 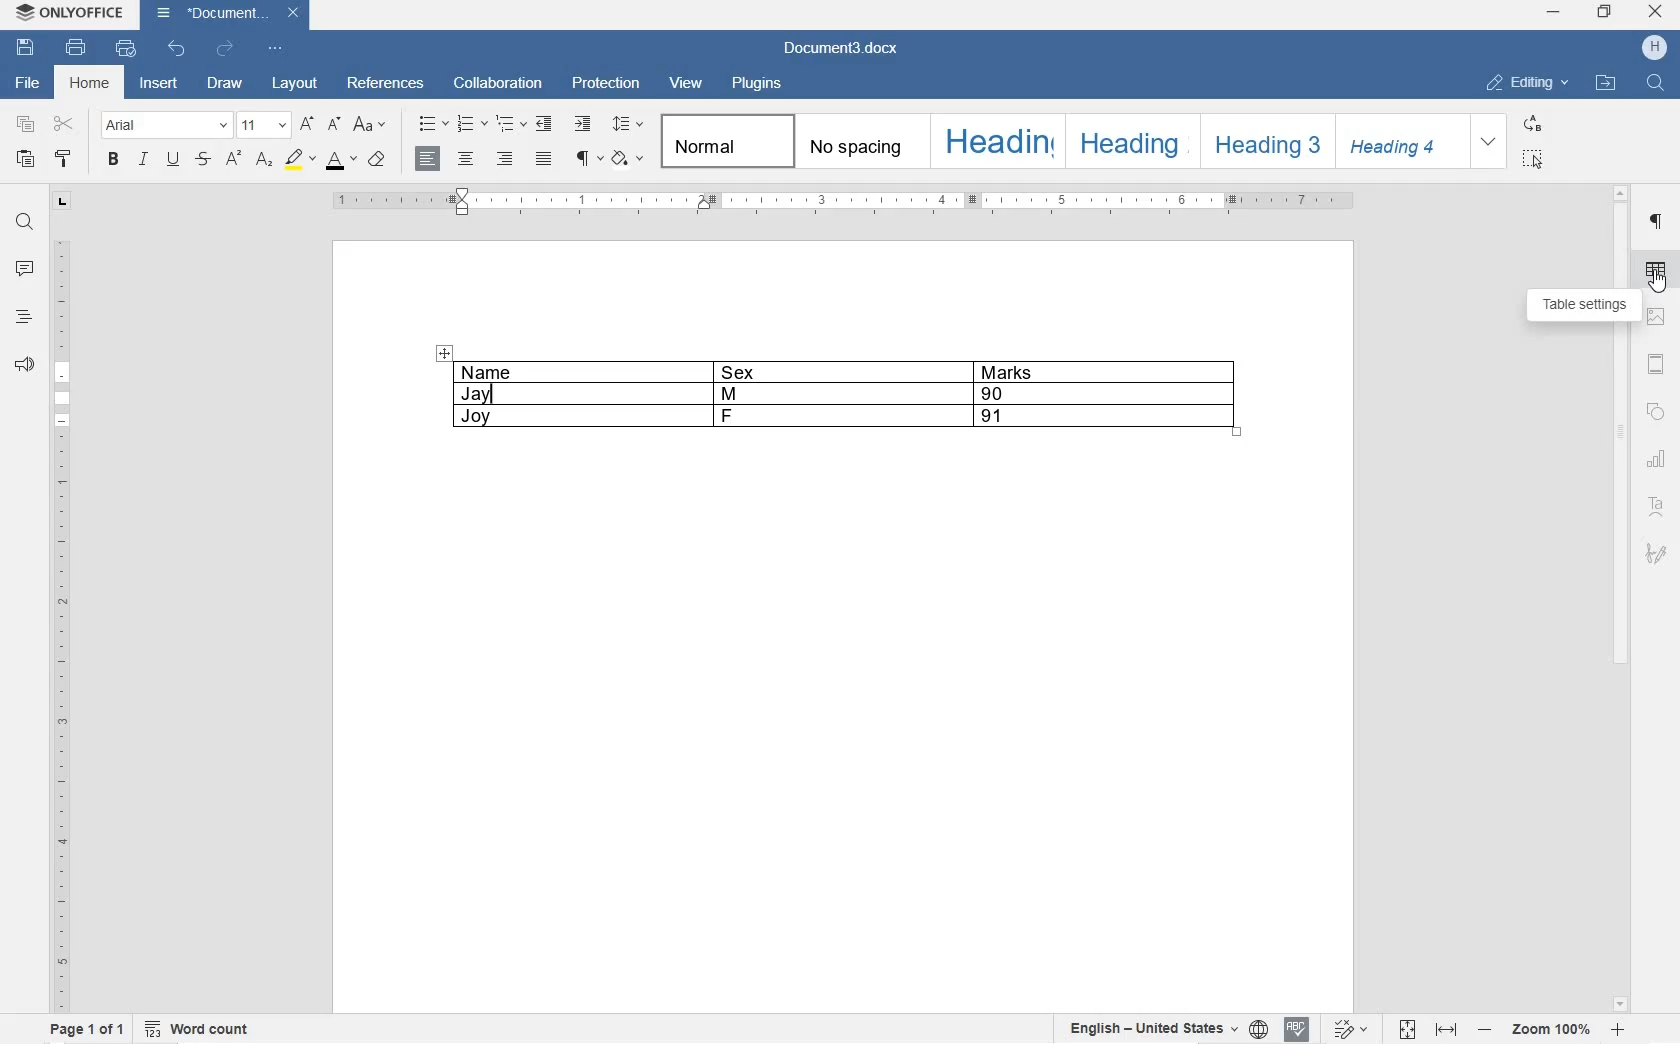 I want to click on UNDO, so click(x=177, y=50).